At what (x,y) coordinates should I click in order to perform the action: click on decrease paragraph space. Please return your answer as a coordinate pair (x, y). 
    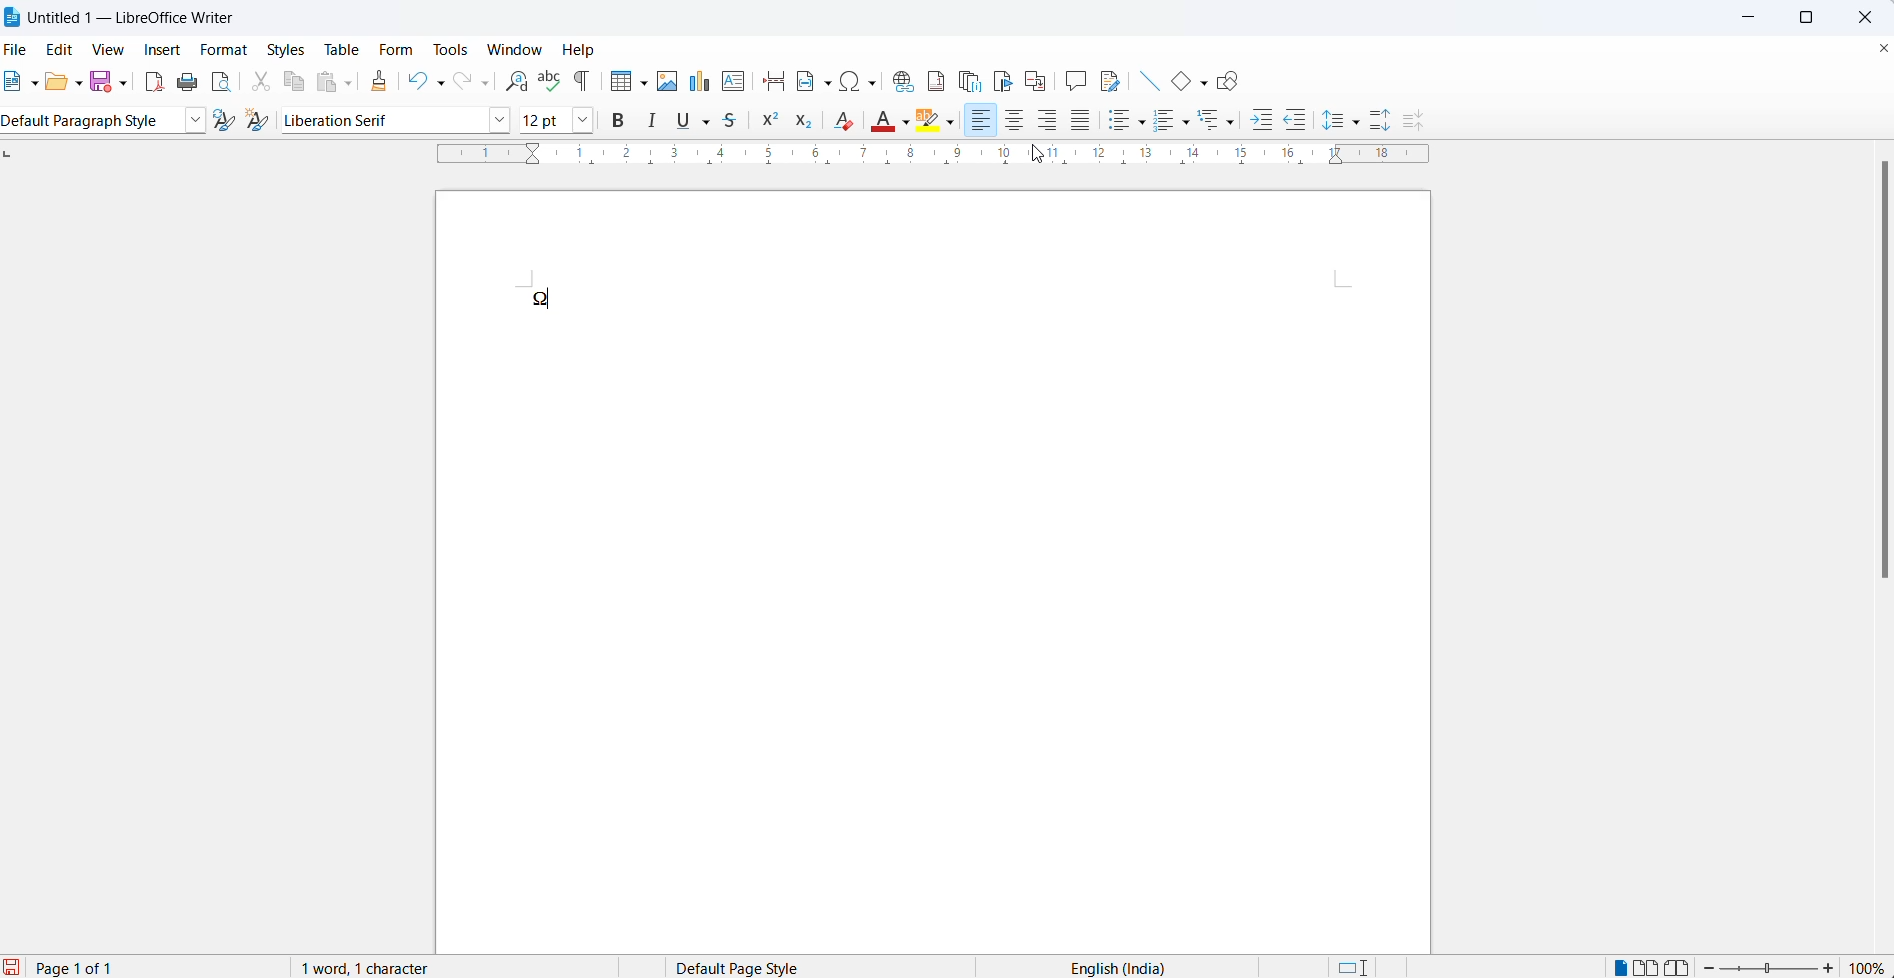
    Looking at the image, I should click on (1424, 122).